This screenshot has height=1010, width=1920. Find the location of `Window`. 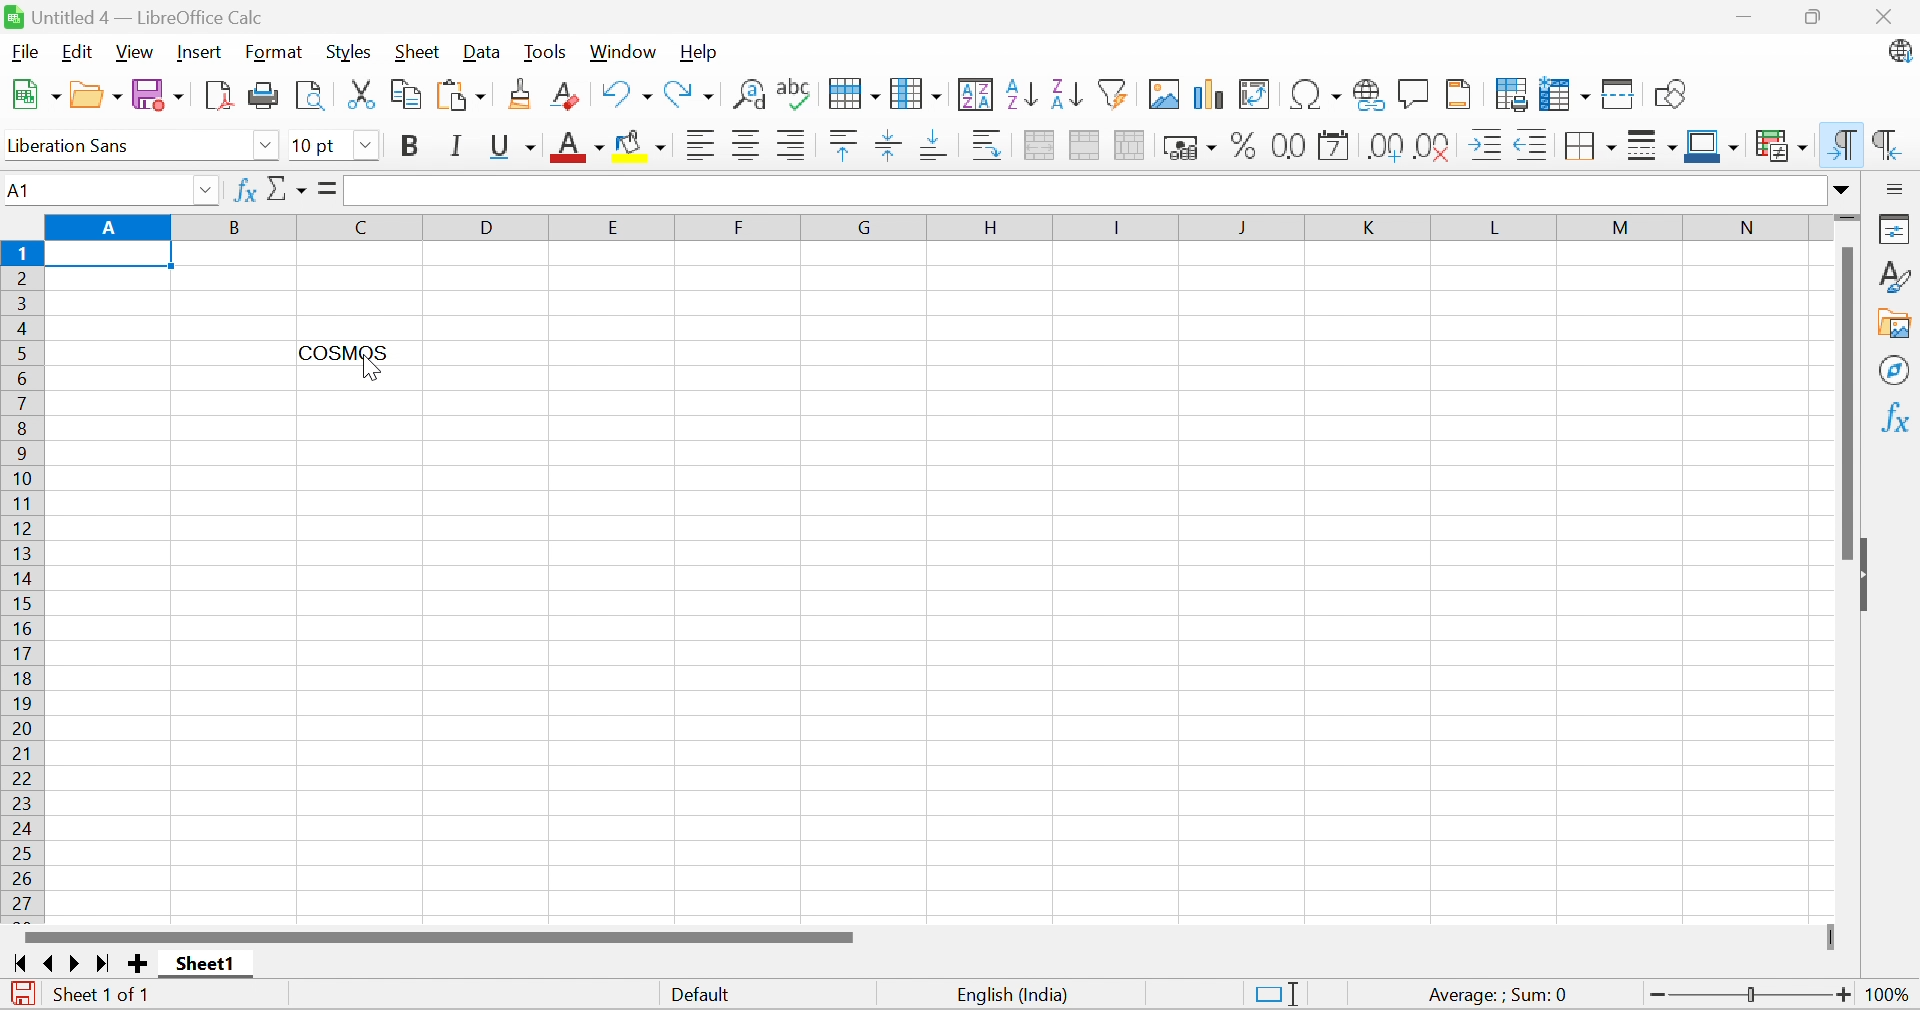

Window is located at coordinates (627, 51).